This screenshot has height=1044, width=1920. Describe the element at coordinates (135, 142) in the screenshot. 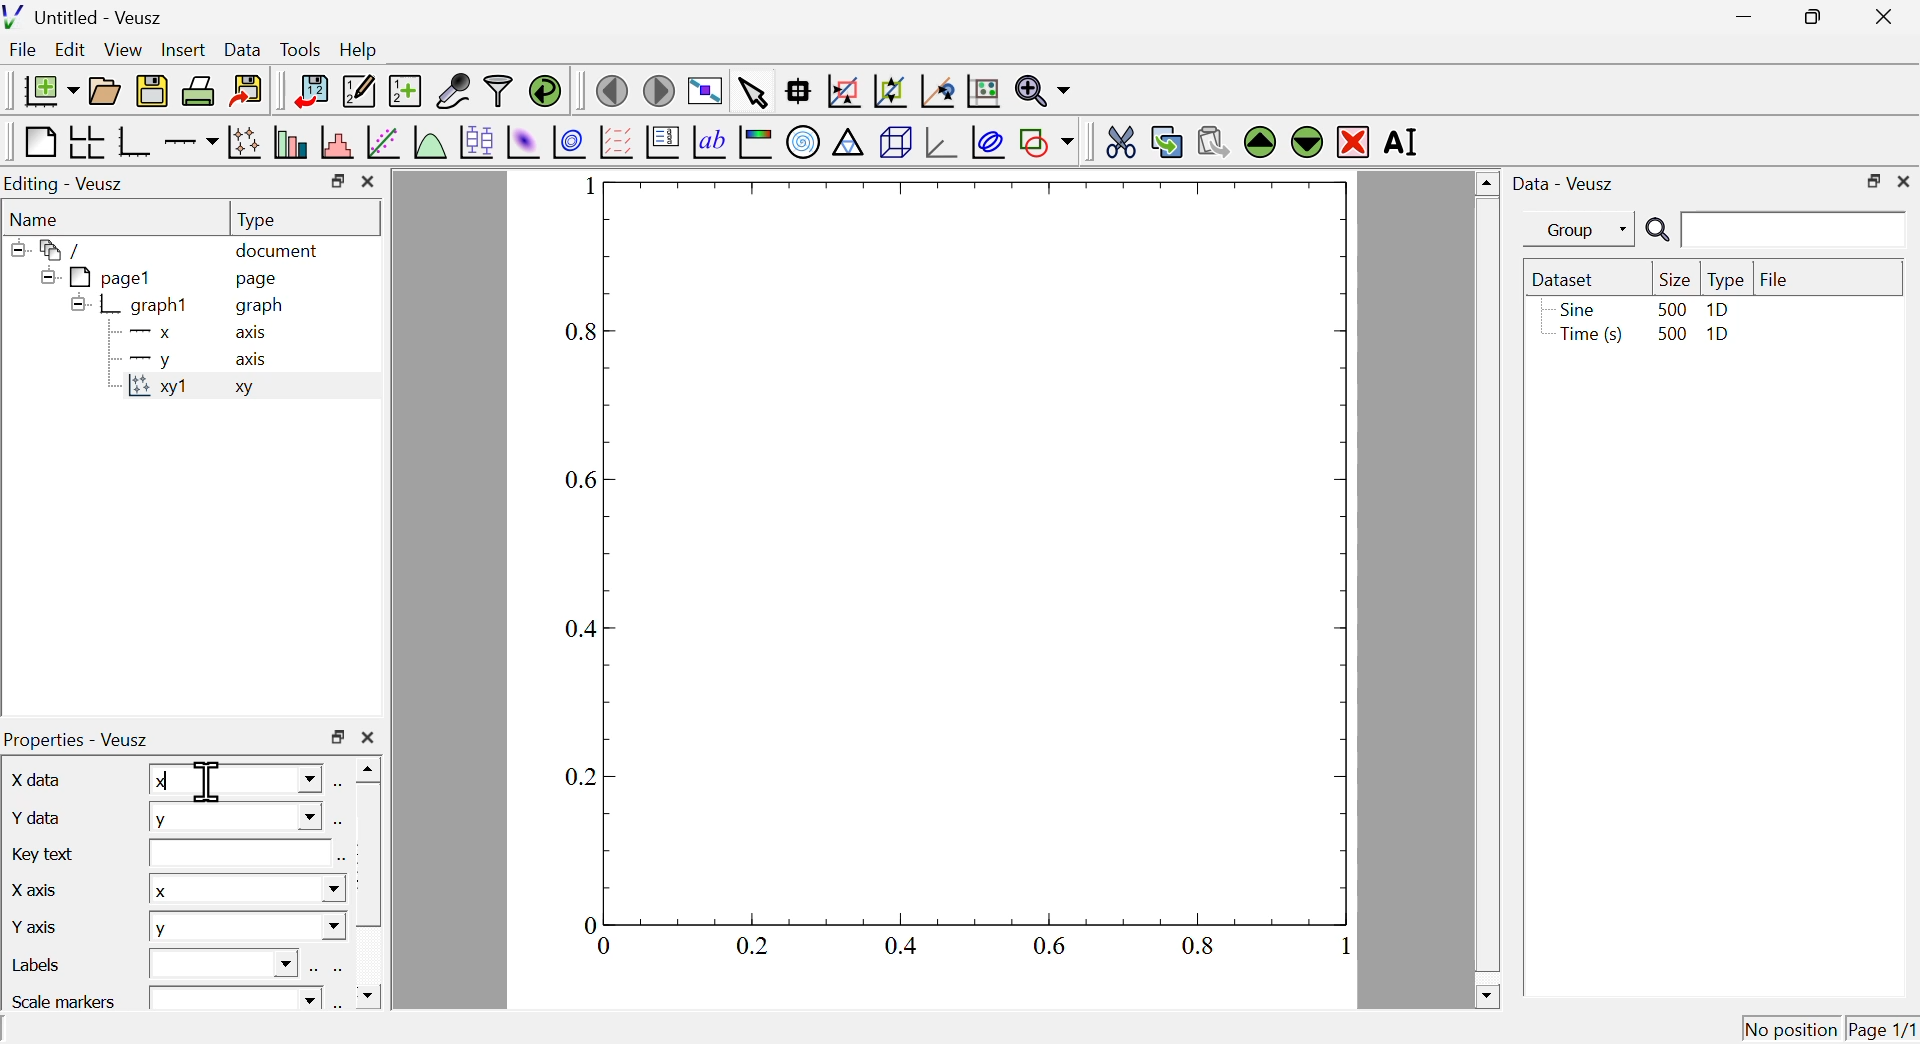

I see `base graph` at that location.